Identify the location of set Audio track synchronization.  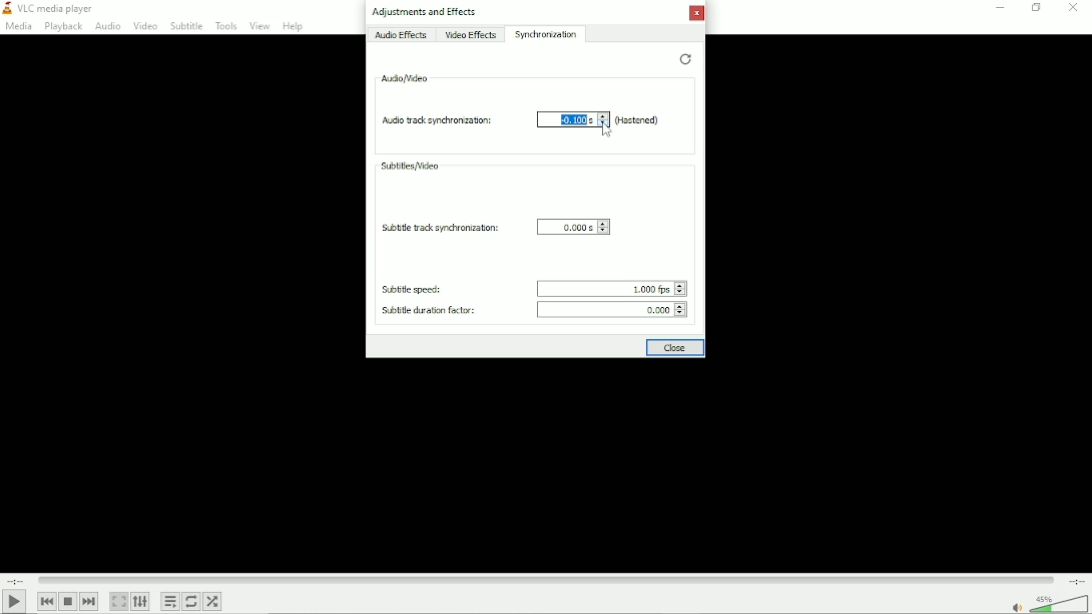
(565, 119).